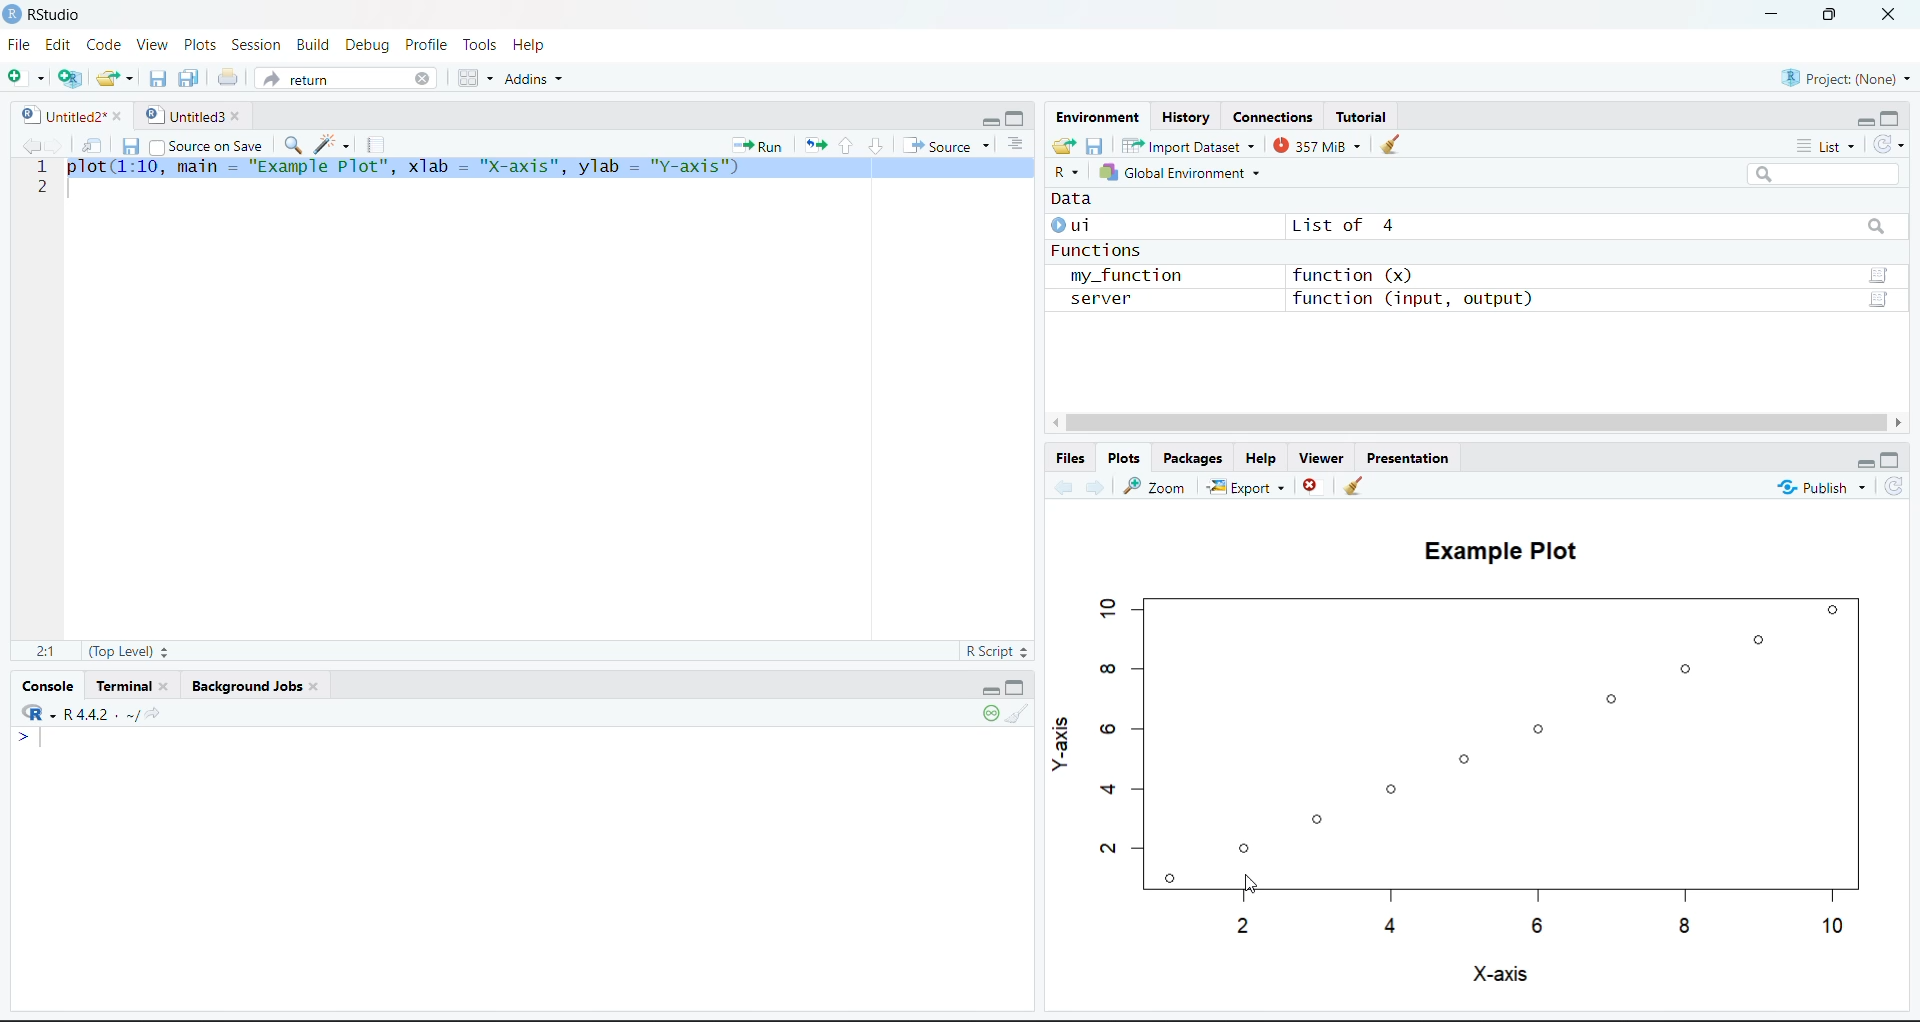 The image size is (1920, 1022). I want to click on Plot, so click(1482, 762).